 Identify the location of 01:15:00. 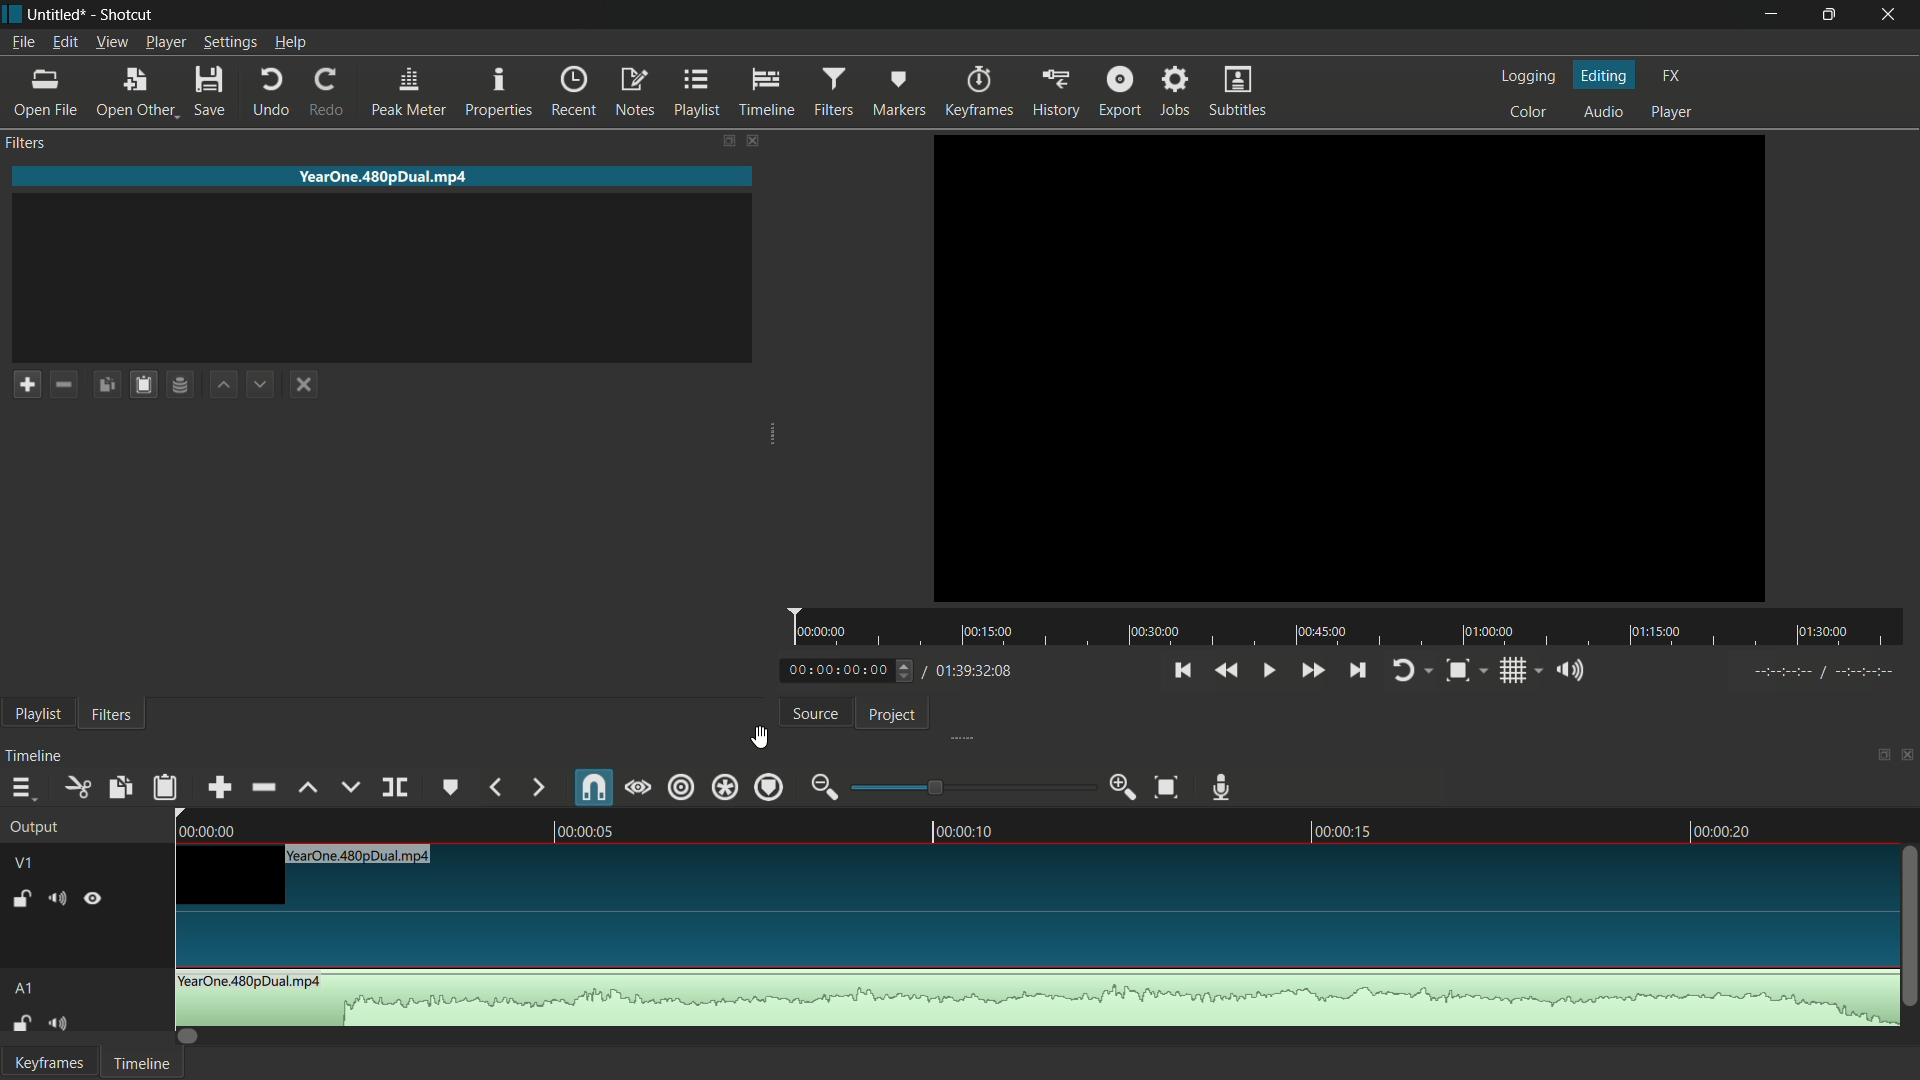
(1654, 632).